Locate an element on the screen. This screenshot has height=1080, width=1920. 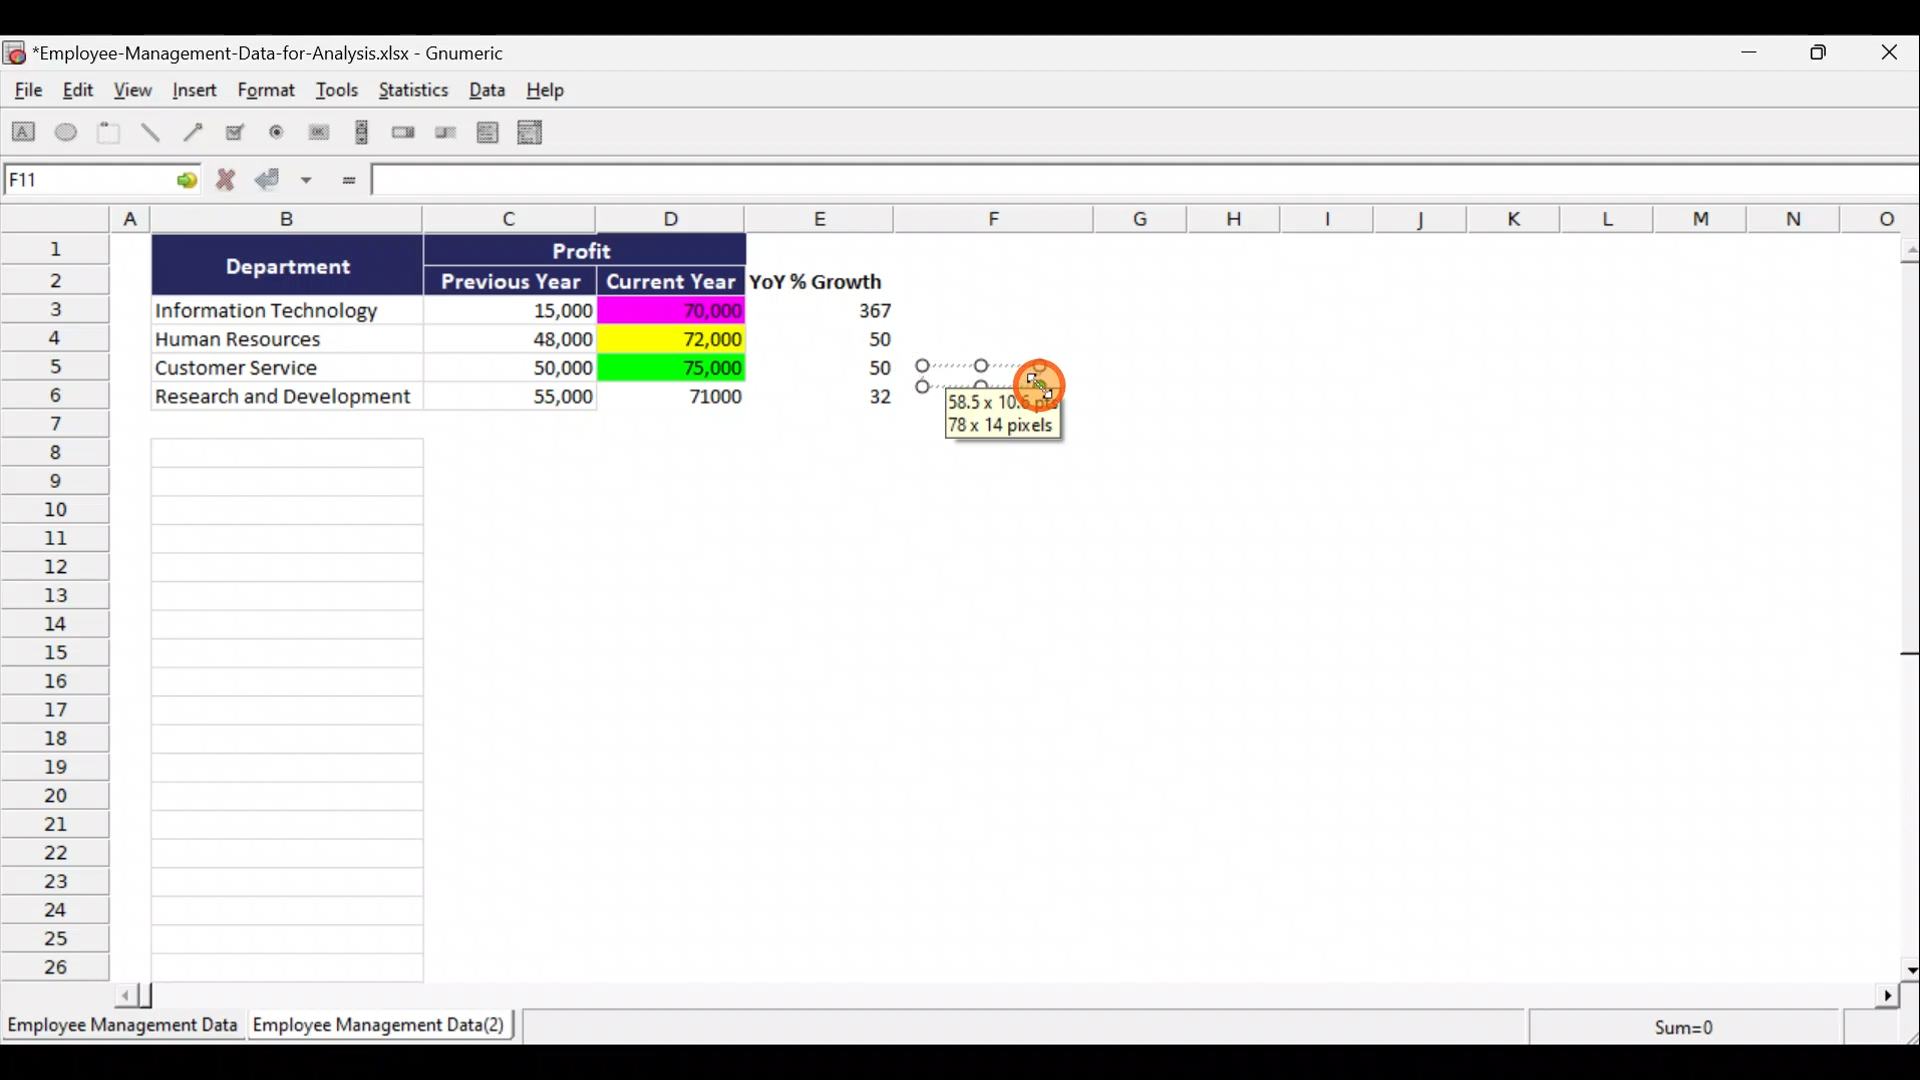
Enter formula is located at coordinates (346, 182).